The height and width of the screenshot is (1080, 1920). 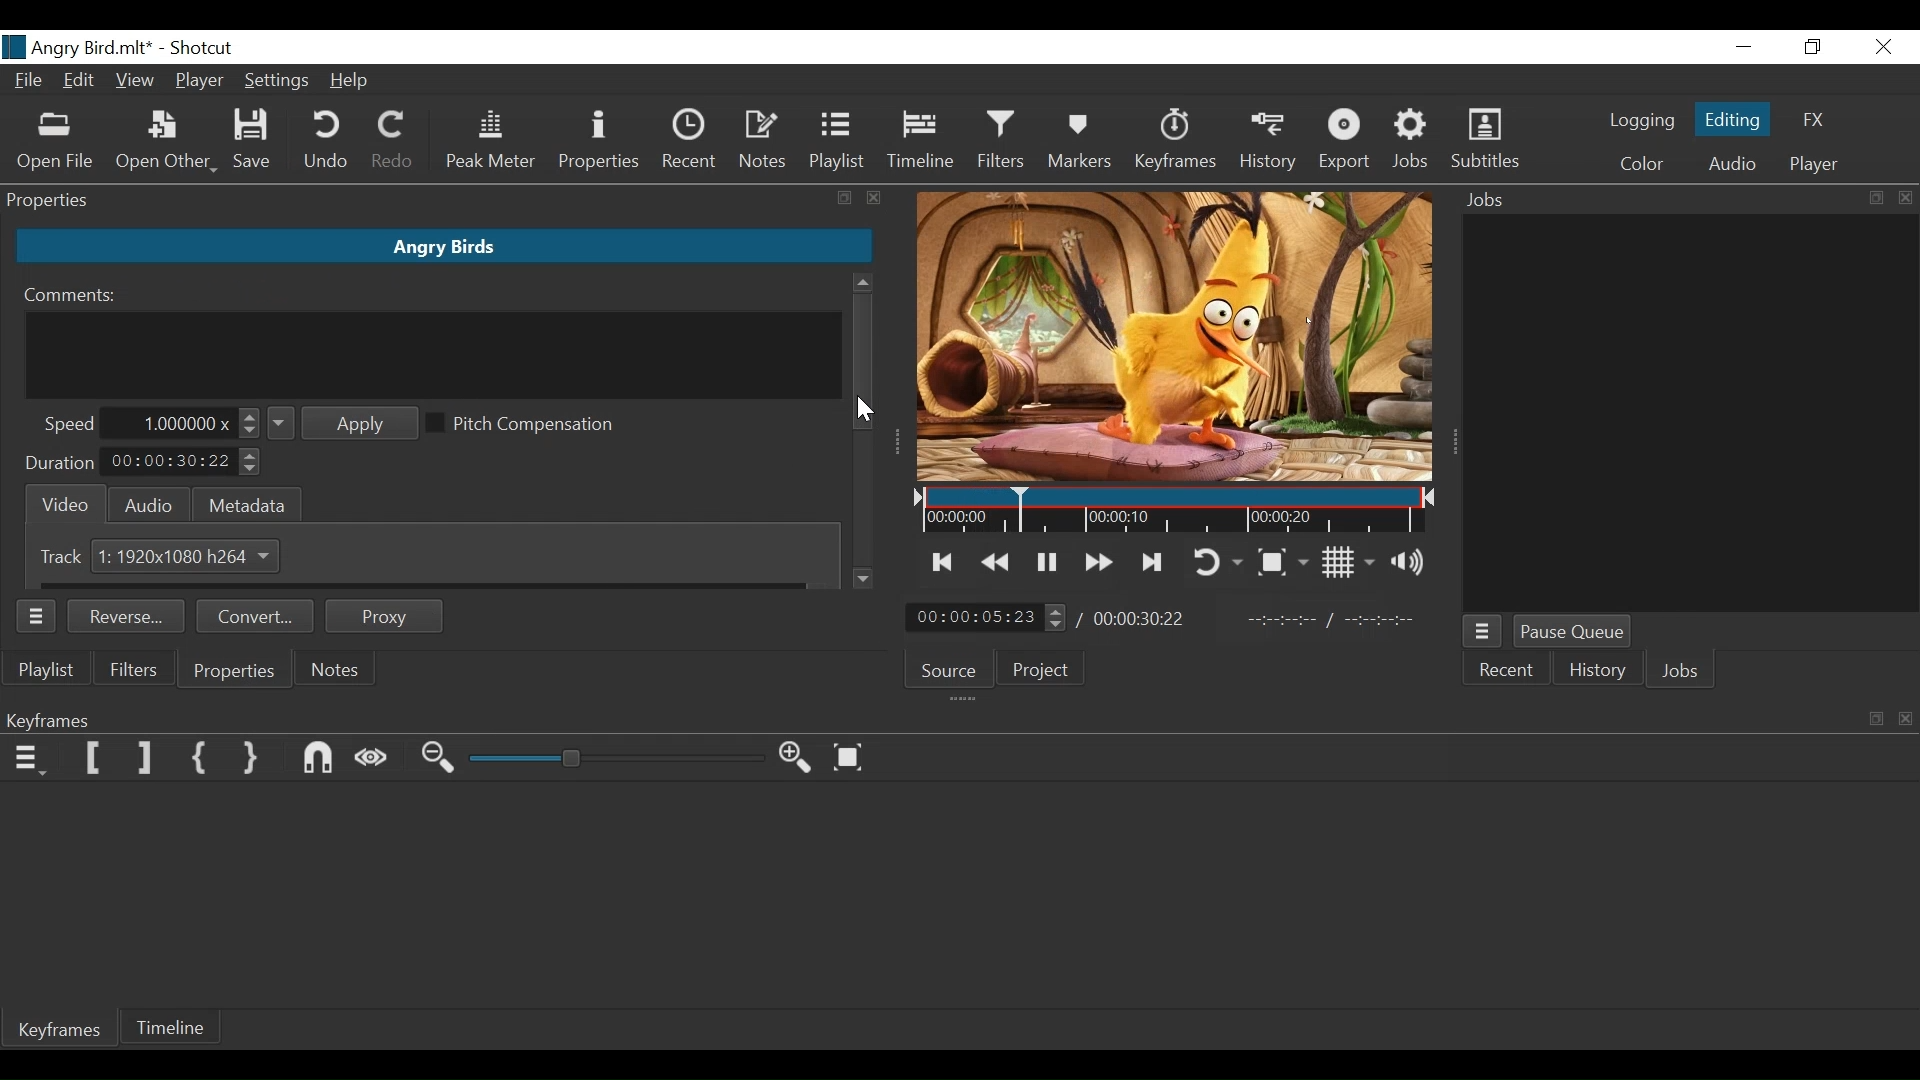 I want to click on Comment Field, so click(x=429, y=356).